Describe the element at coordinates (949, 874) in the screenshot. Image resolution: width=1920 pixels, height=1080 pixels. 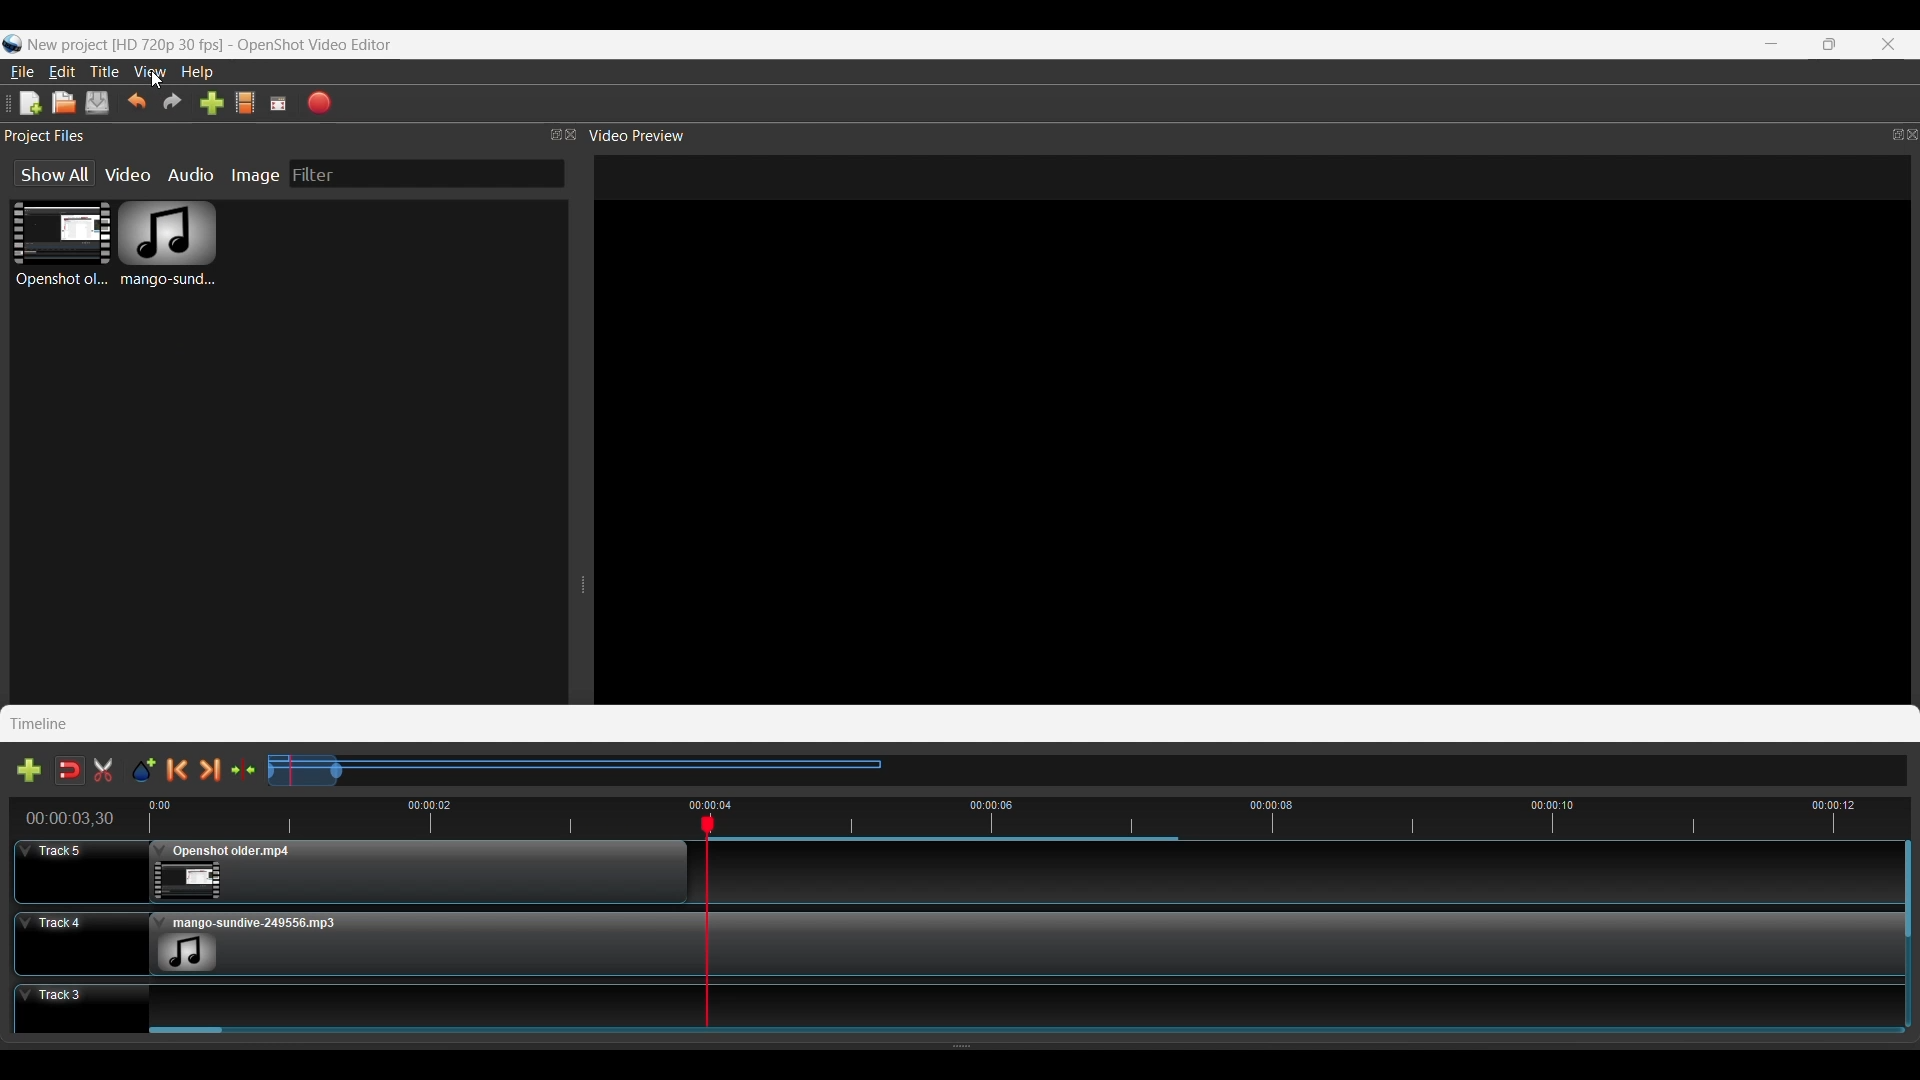
I see `Track 5` at that location.